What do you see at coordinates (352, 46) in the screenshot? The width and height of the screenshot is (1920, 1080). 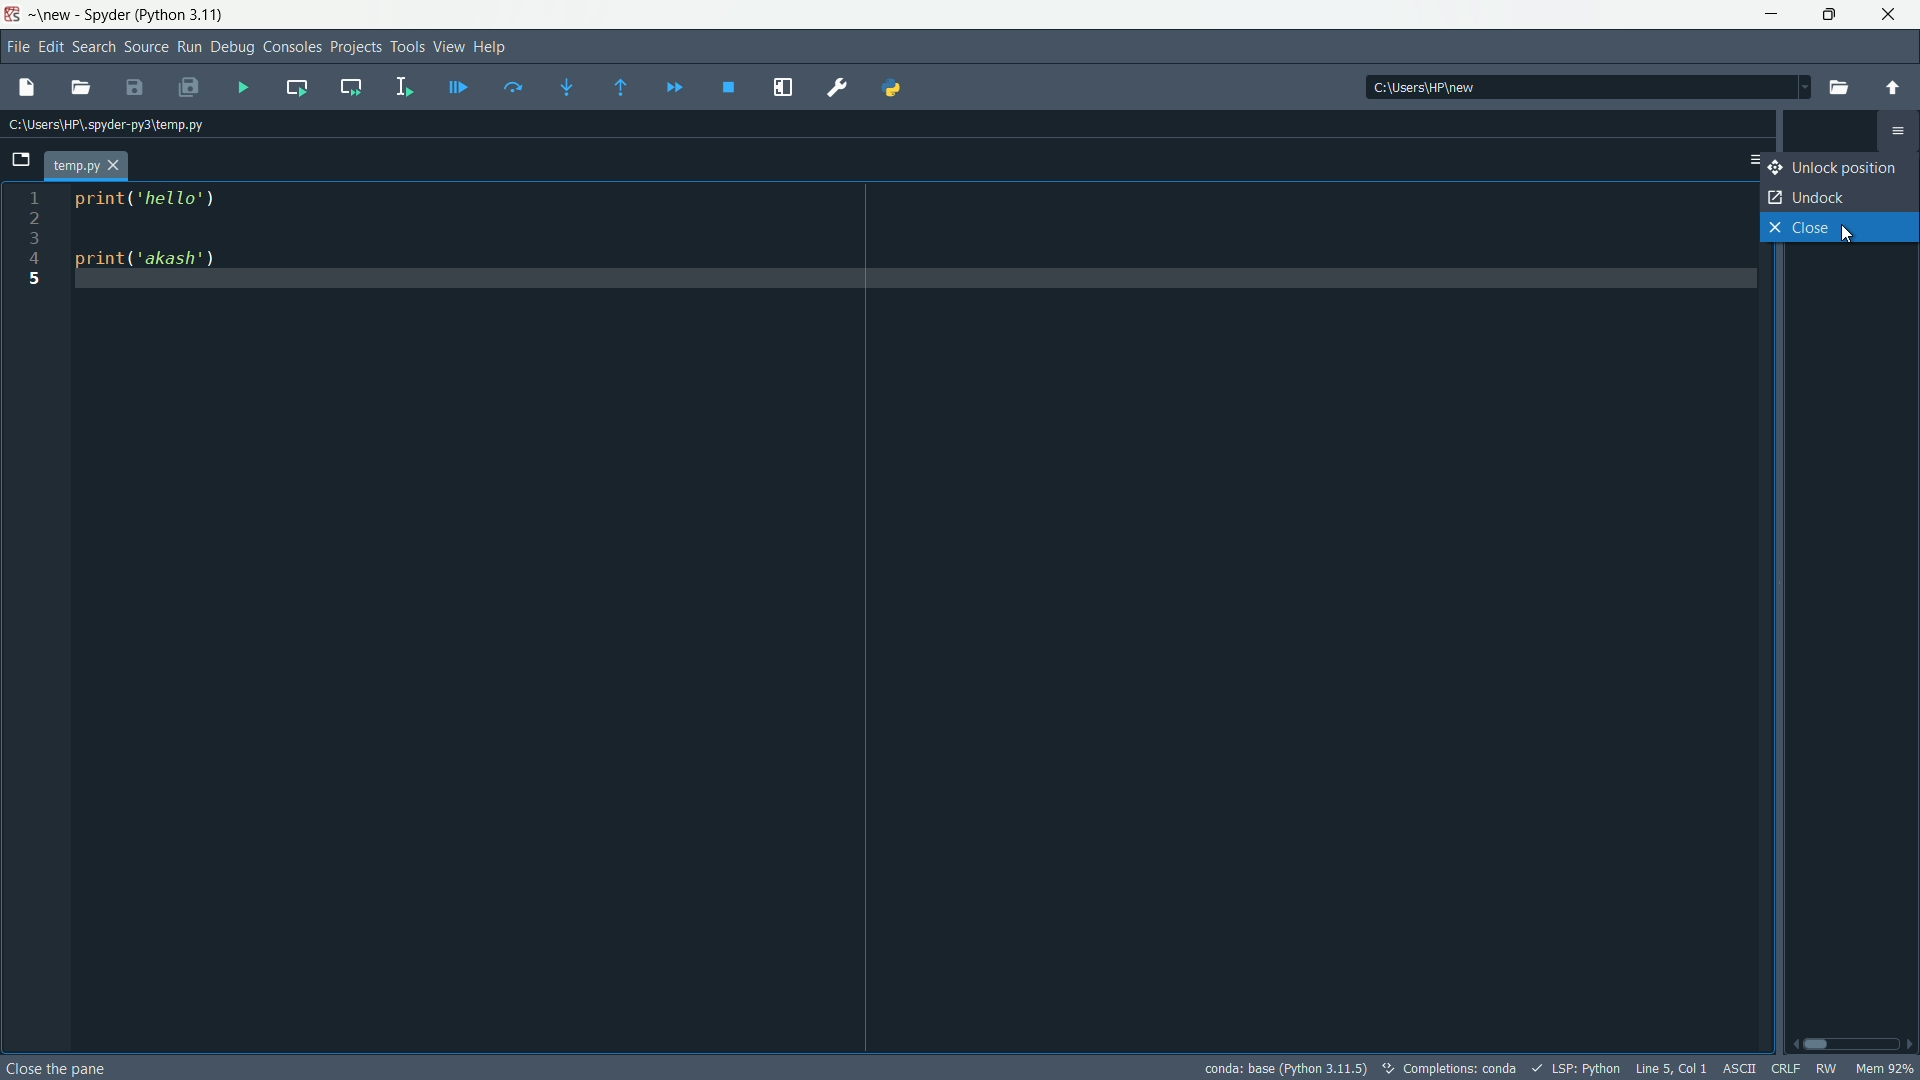 I see `Project Menu` at bounding box center [352, 46].